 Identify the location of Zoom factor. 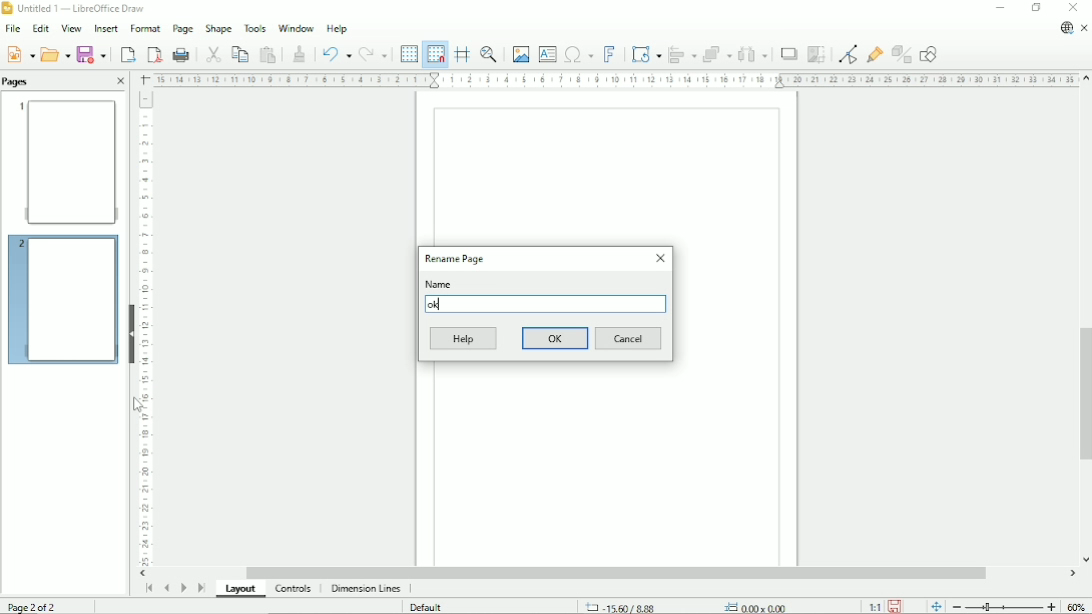
(1077, 606).